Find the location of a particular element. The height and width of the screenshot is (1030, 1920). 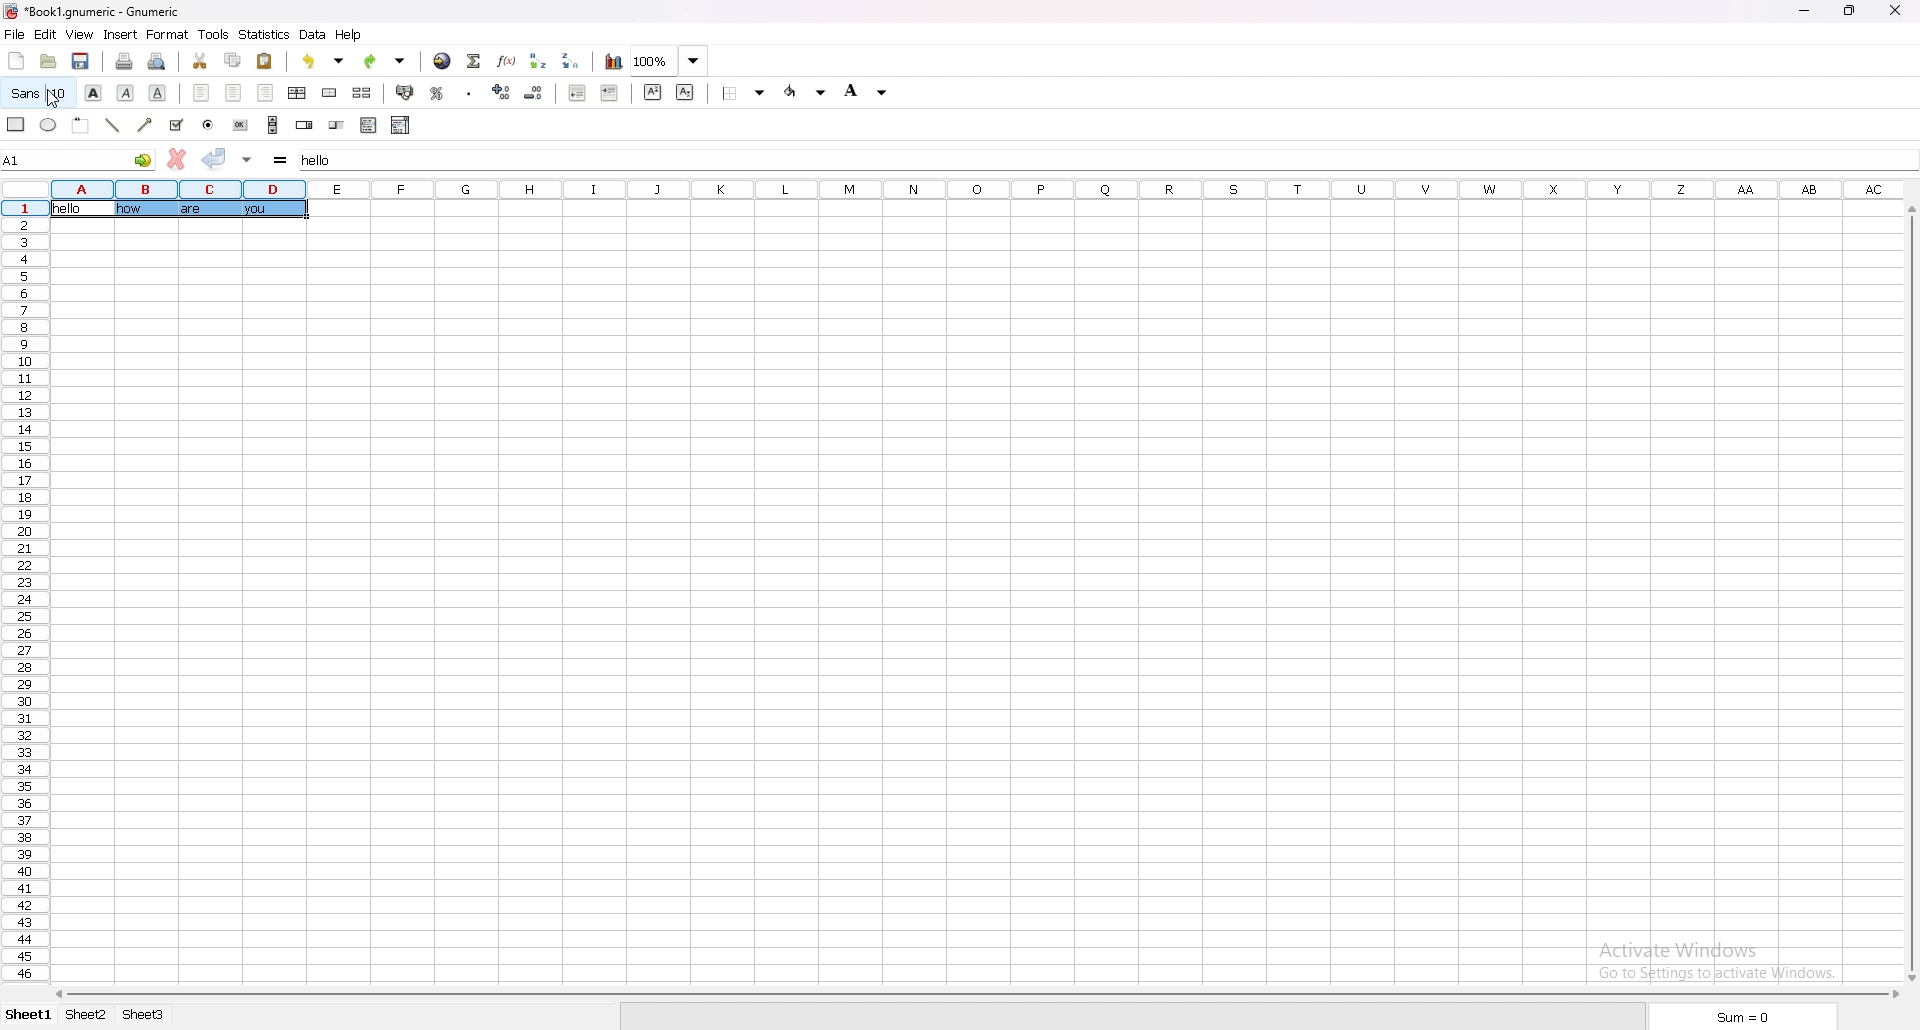

minimize is located at coordinates (1810, 9).